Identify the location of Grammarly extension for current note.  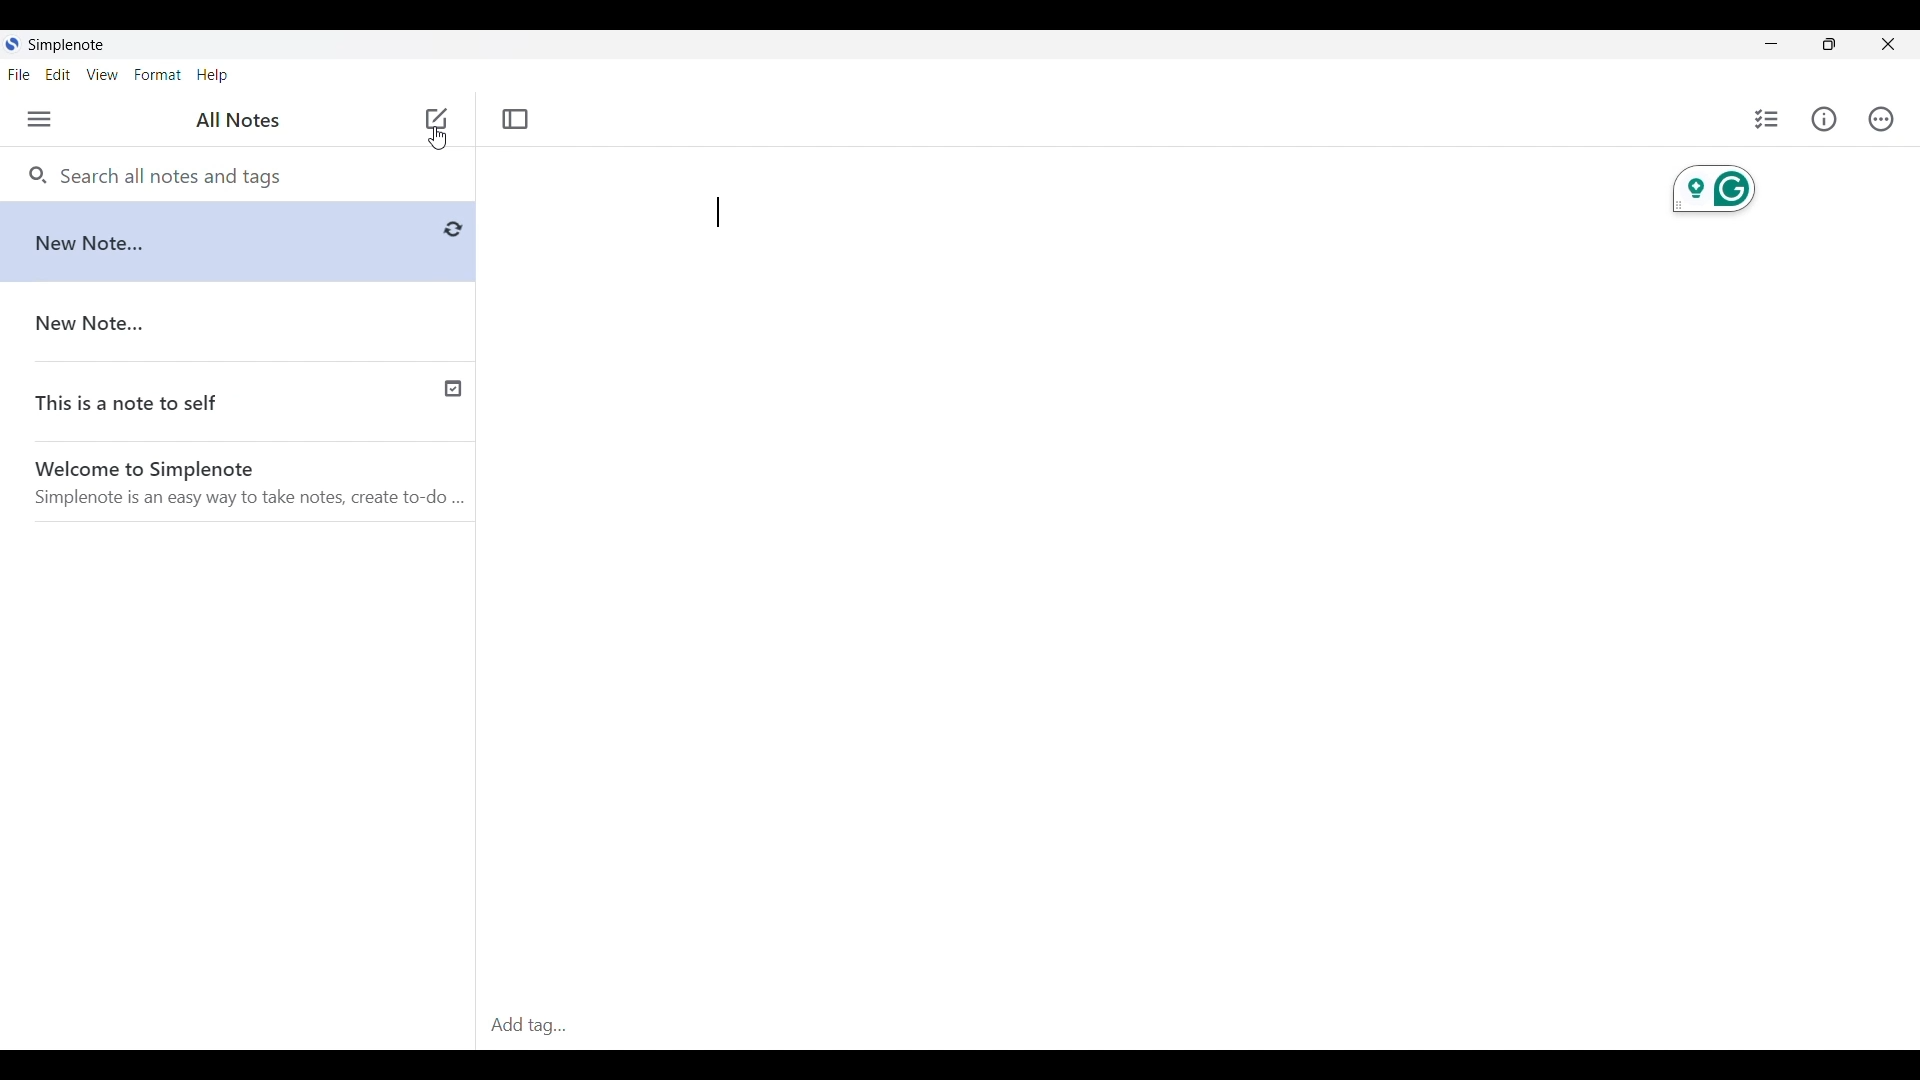
(1714, 190).